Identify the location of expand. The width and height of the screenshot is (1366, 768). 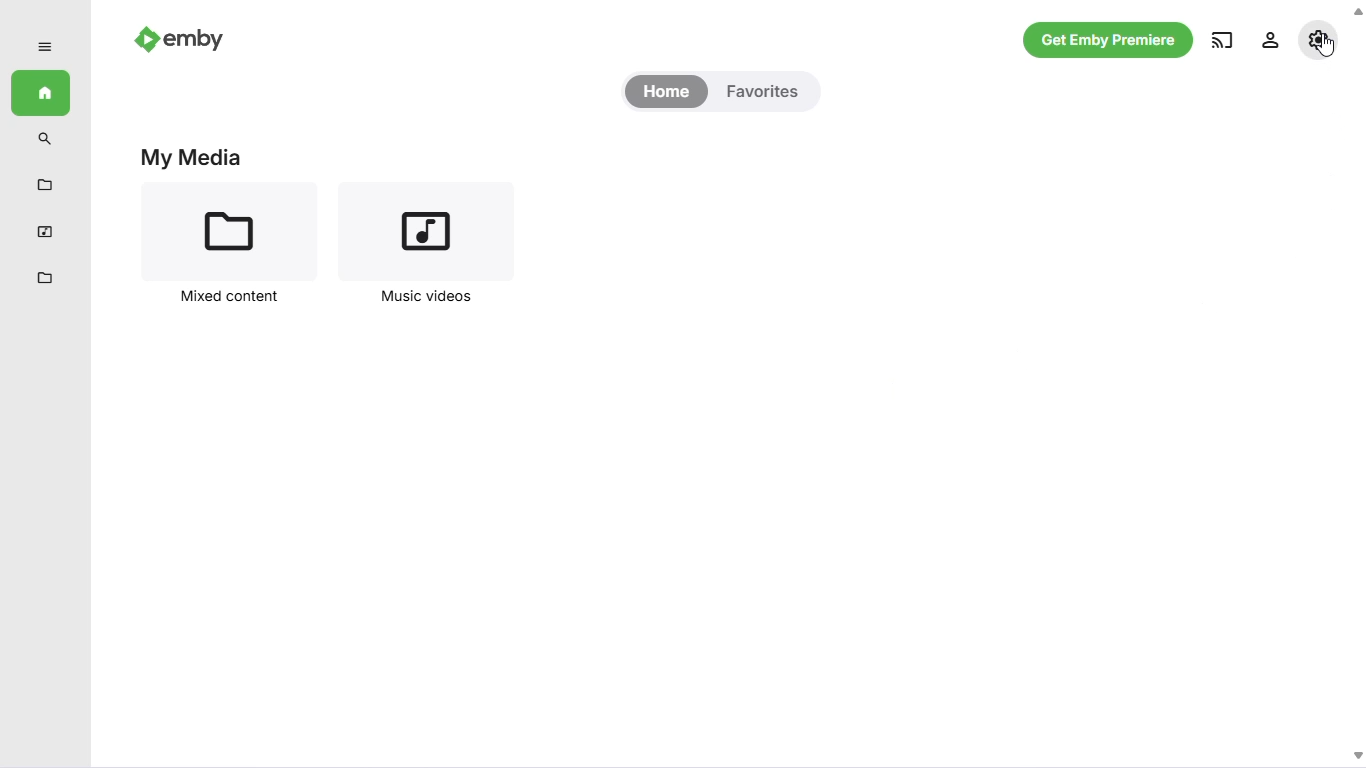
(46, 46).